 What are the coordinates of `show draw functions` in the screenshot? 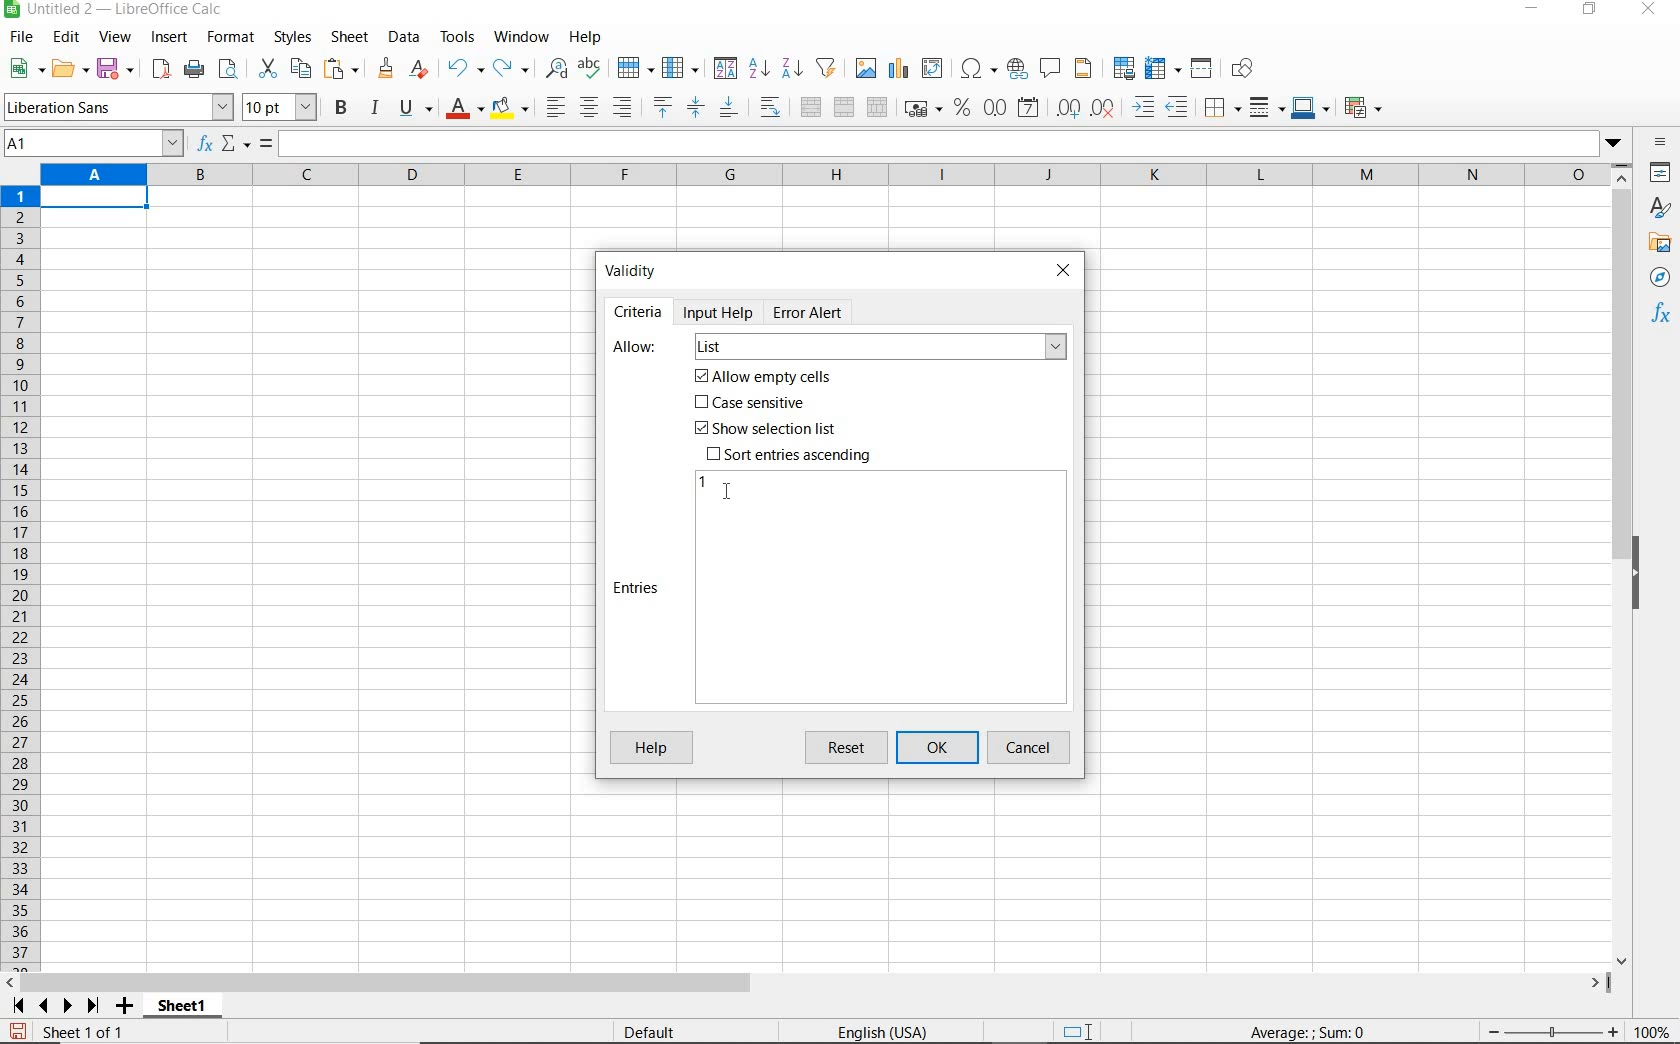 It's located at (1246, 69).